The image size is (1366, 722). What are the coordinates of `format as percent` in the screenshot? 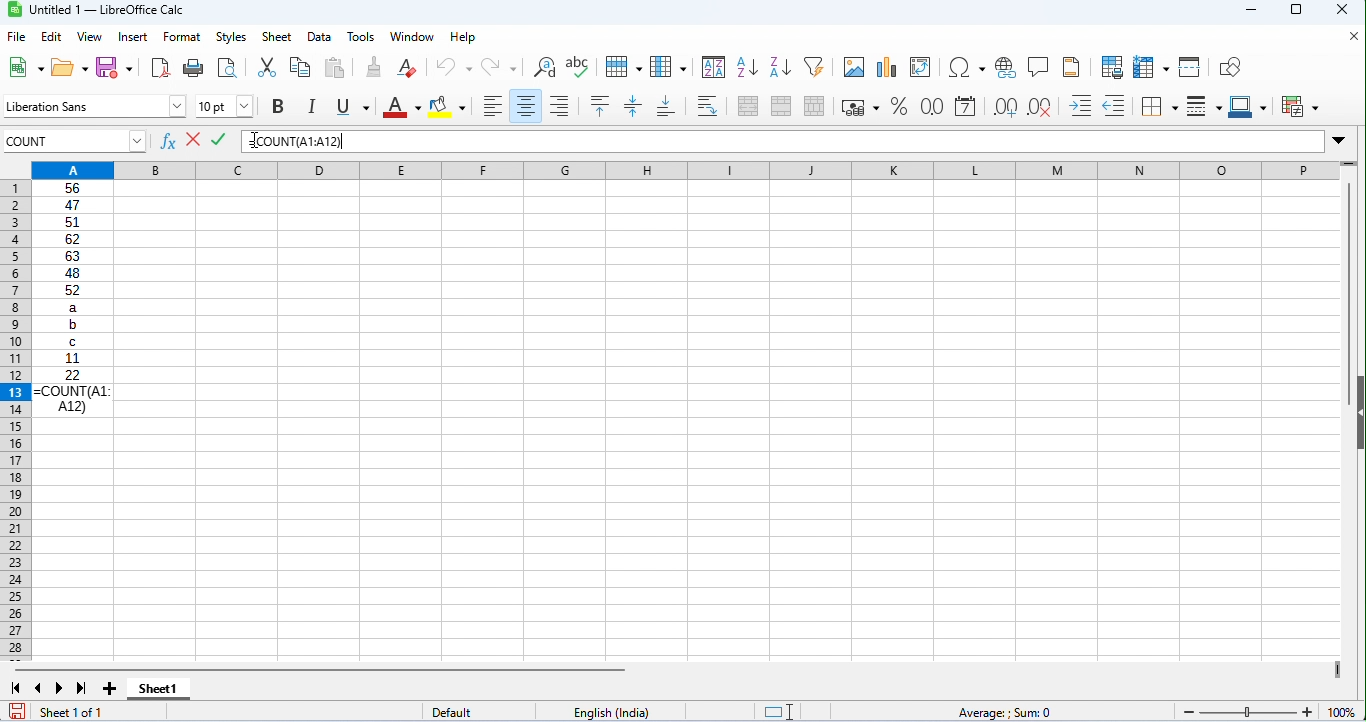 It's located at (899, 106).